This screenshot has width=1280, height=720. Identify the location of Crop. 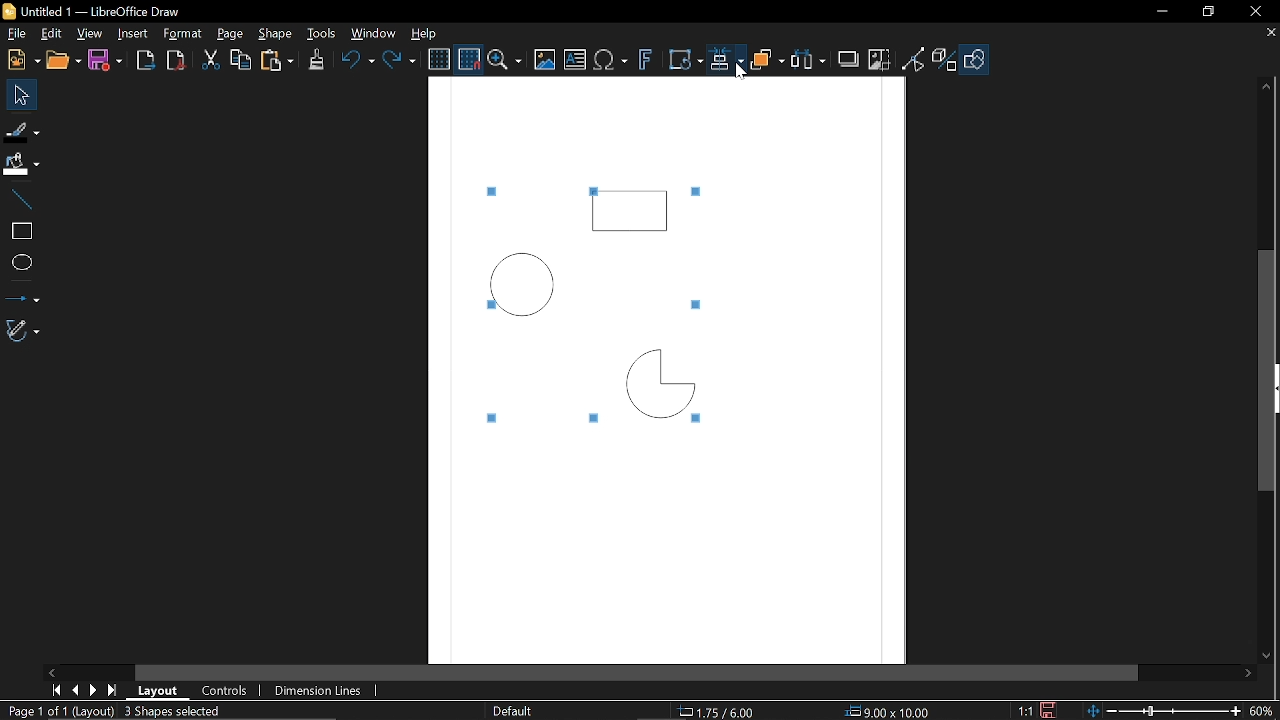
(878, 60).